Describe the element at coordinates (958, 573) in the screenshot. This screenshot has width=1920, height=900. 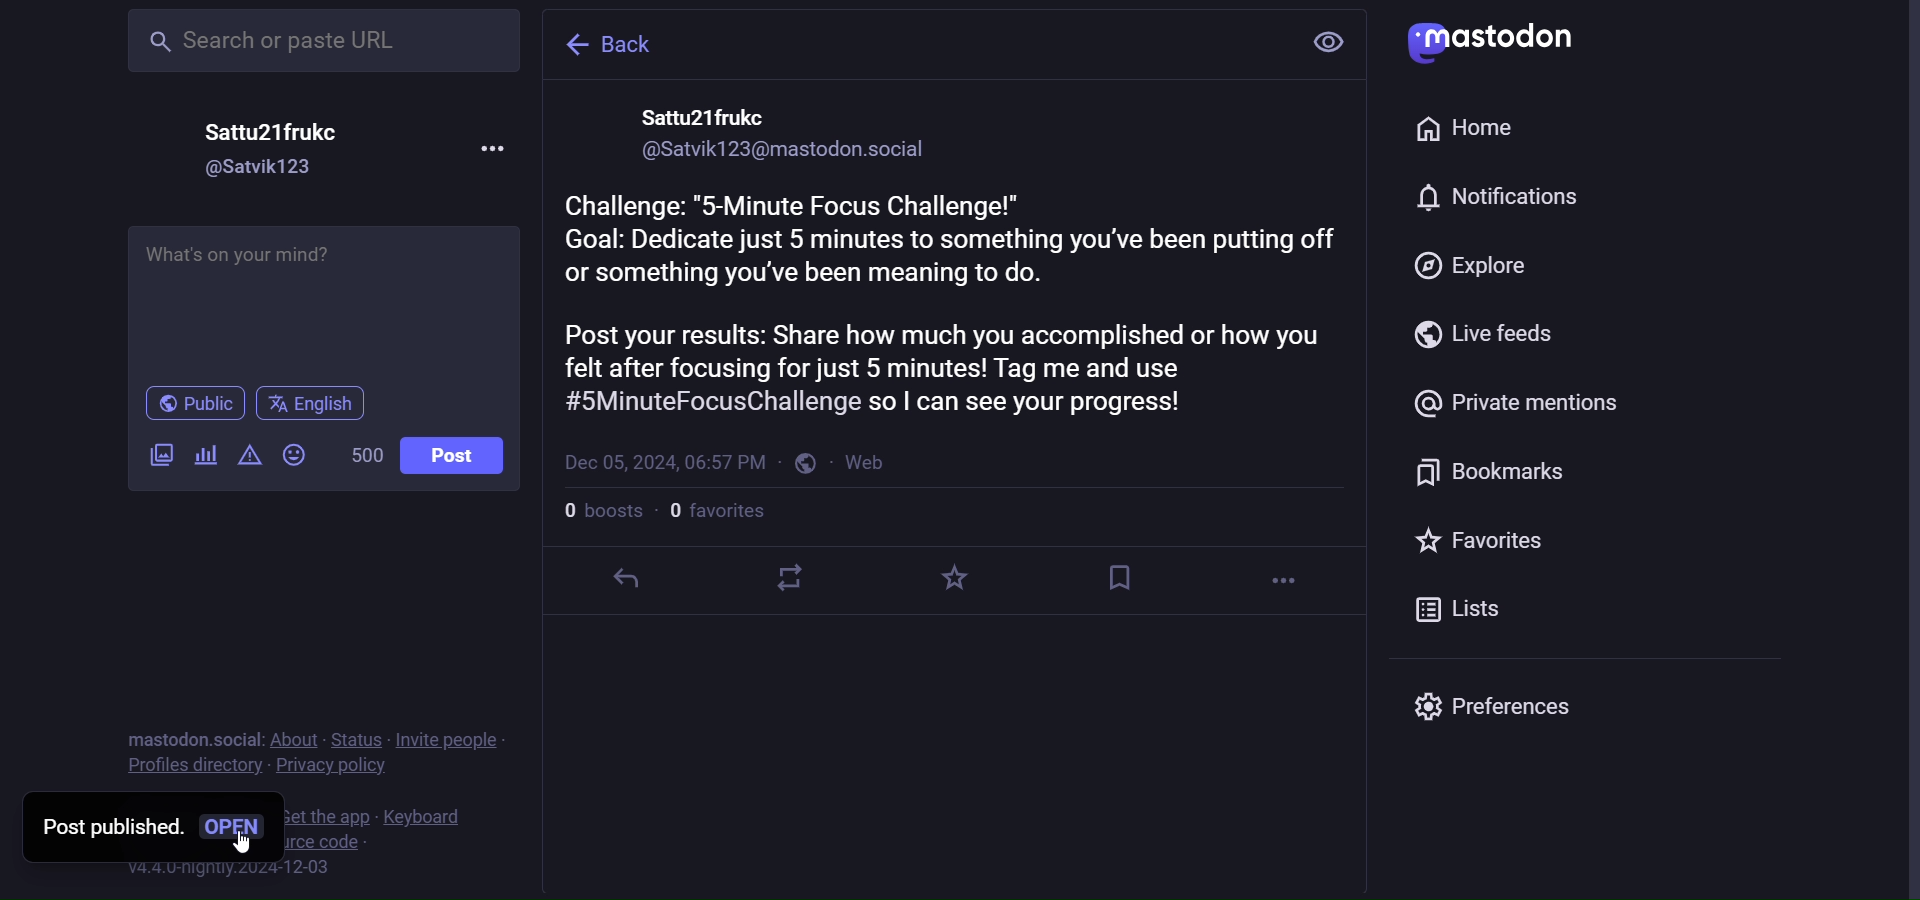
I see `favorites` at that location.